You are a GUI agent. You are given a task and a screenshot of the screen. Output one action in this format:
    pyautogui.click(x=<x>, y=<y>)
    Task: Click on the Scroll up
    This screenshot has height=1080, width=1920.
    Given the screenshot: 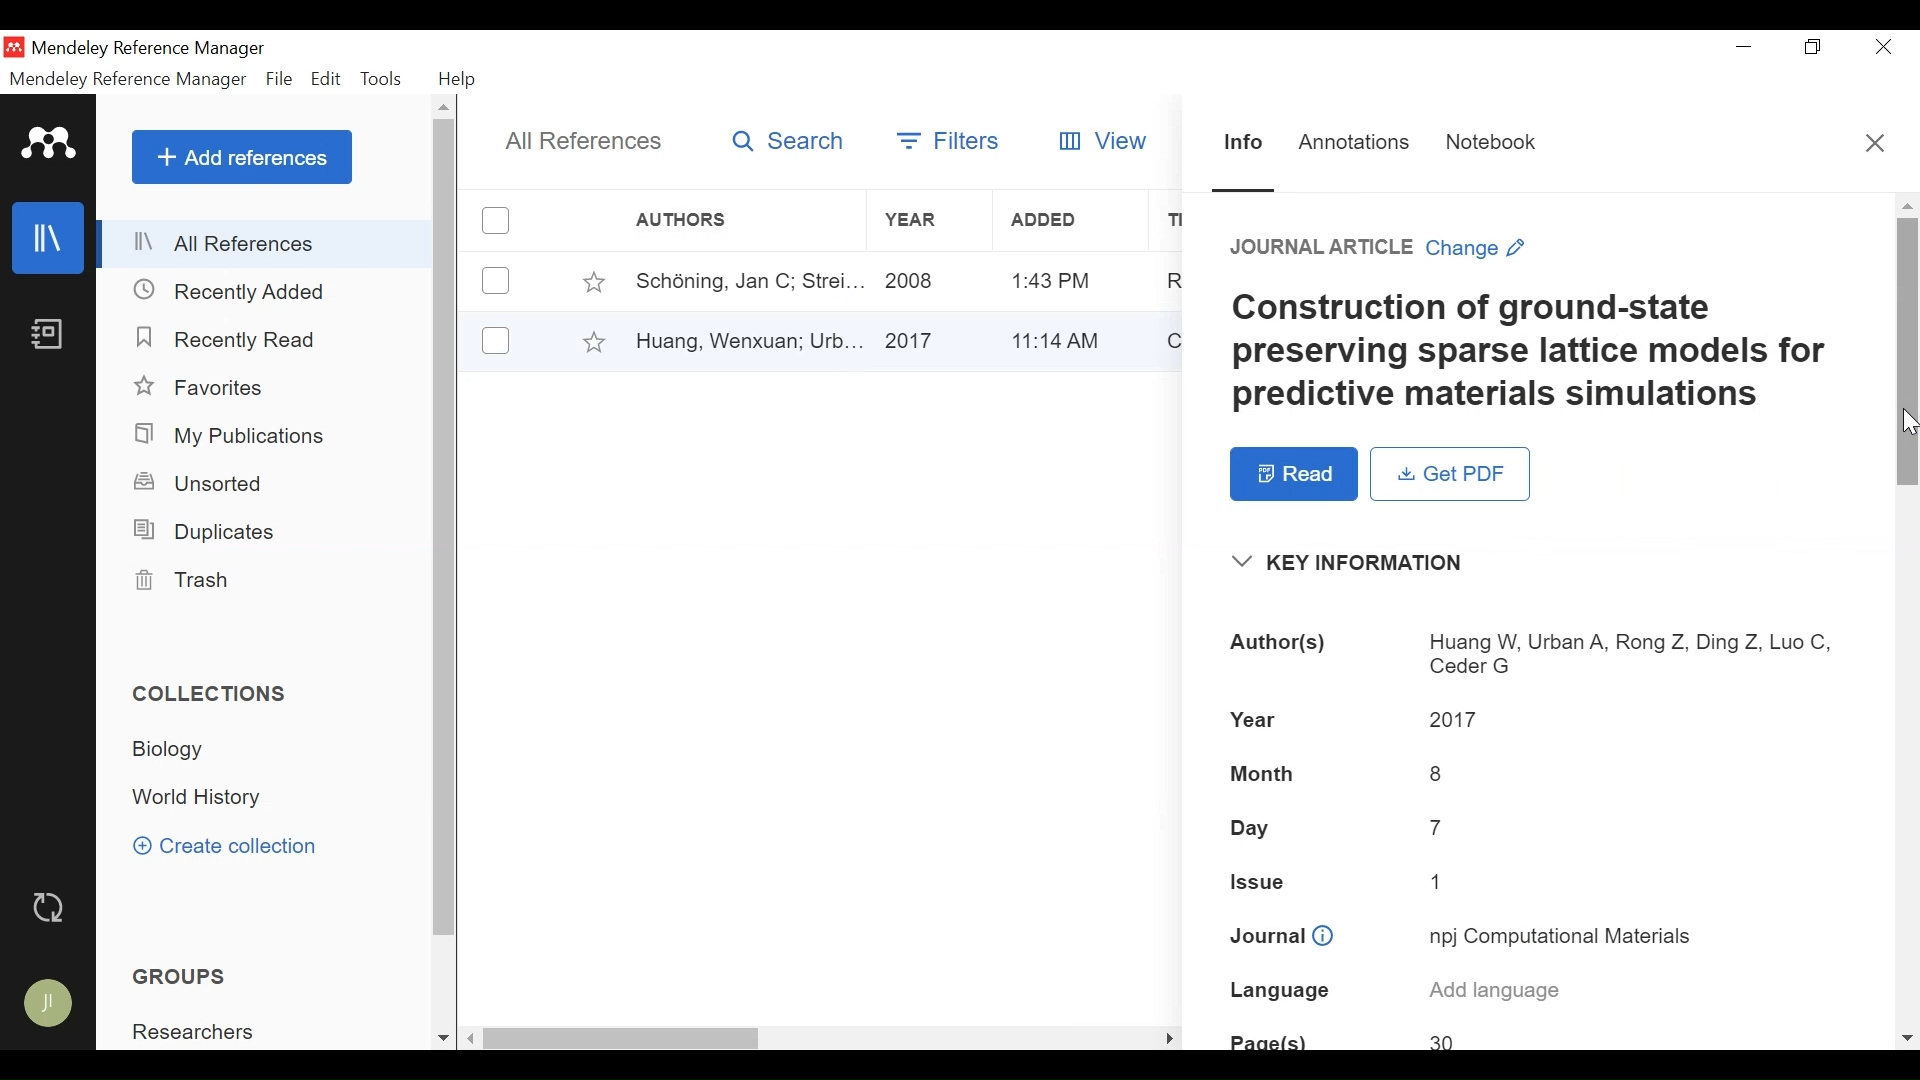 What is the action you would take?
    pyautogui.click(x=445, y=106)
    